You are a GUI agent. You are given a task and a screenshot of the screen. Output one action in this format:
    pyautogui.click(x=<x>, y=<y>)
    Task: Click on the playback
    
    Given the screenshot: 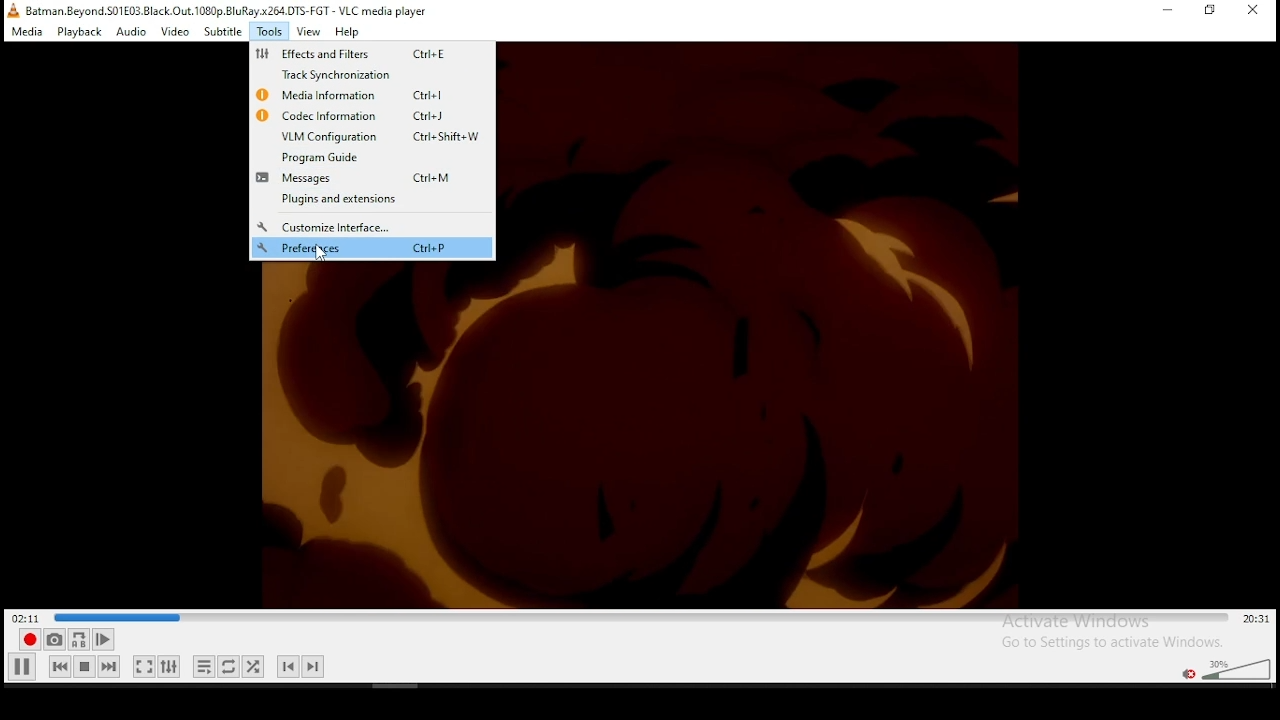 What is the action you would take?
    pyautogui.click(x=81, y=32)
    